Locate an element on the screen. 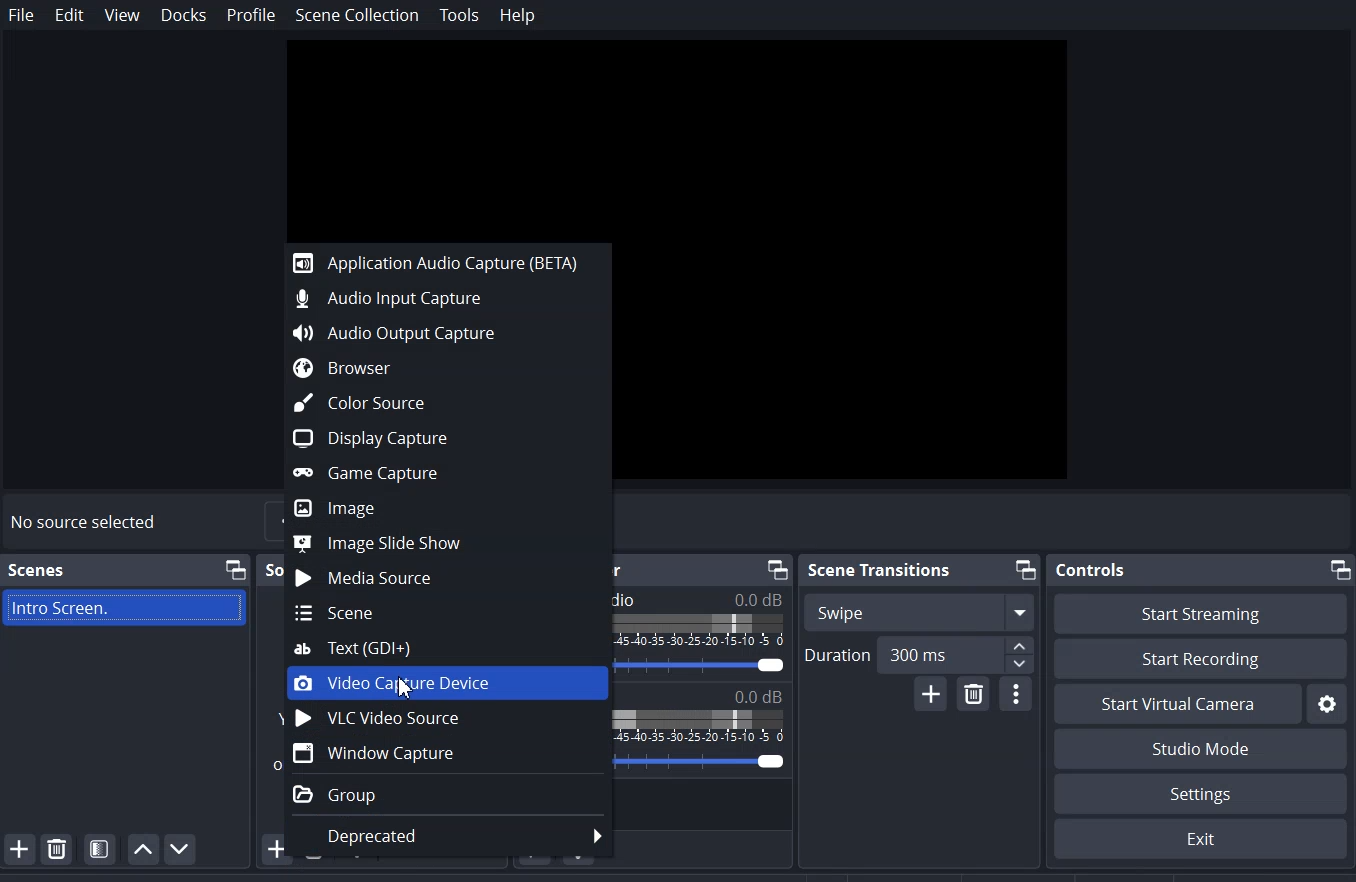 The width and height of the screenshot is (1356, 882). Maximize is located at coordinates (1339, 568).